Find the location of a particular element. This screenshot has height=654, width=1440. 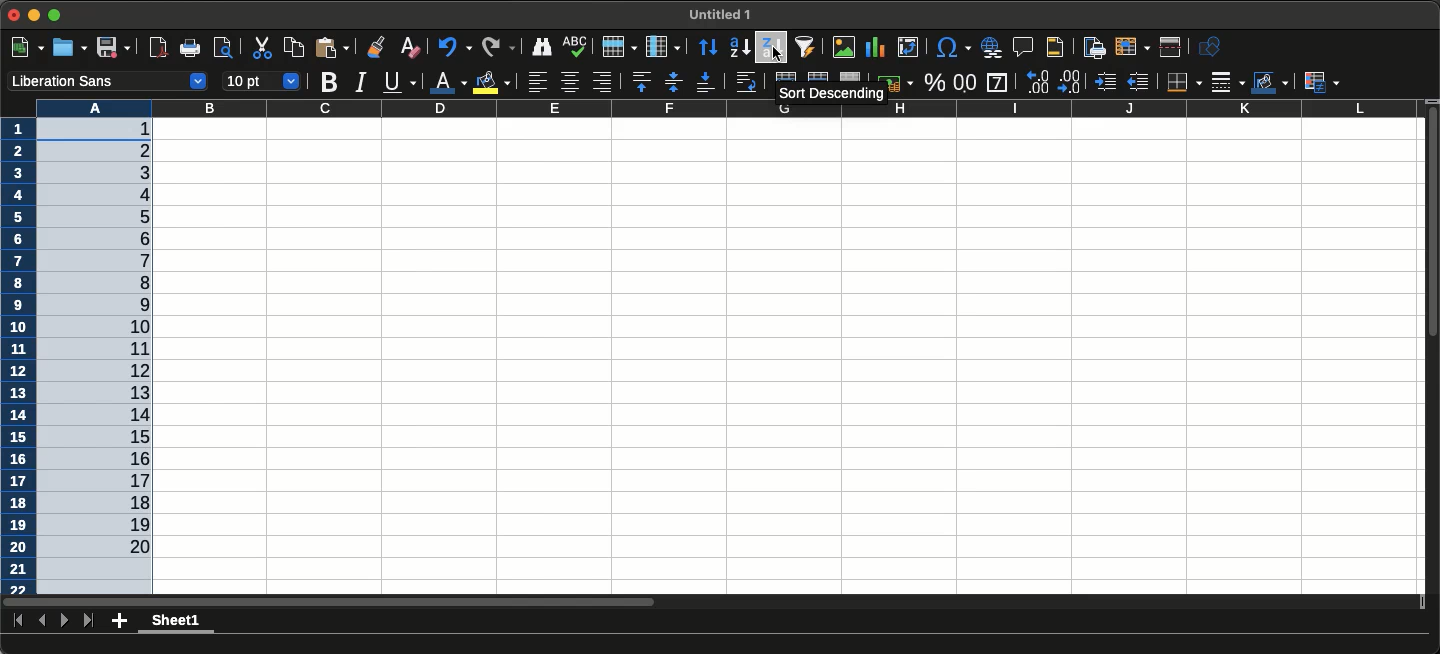

9 is located at coordinates (131, 305).